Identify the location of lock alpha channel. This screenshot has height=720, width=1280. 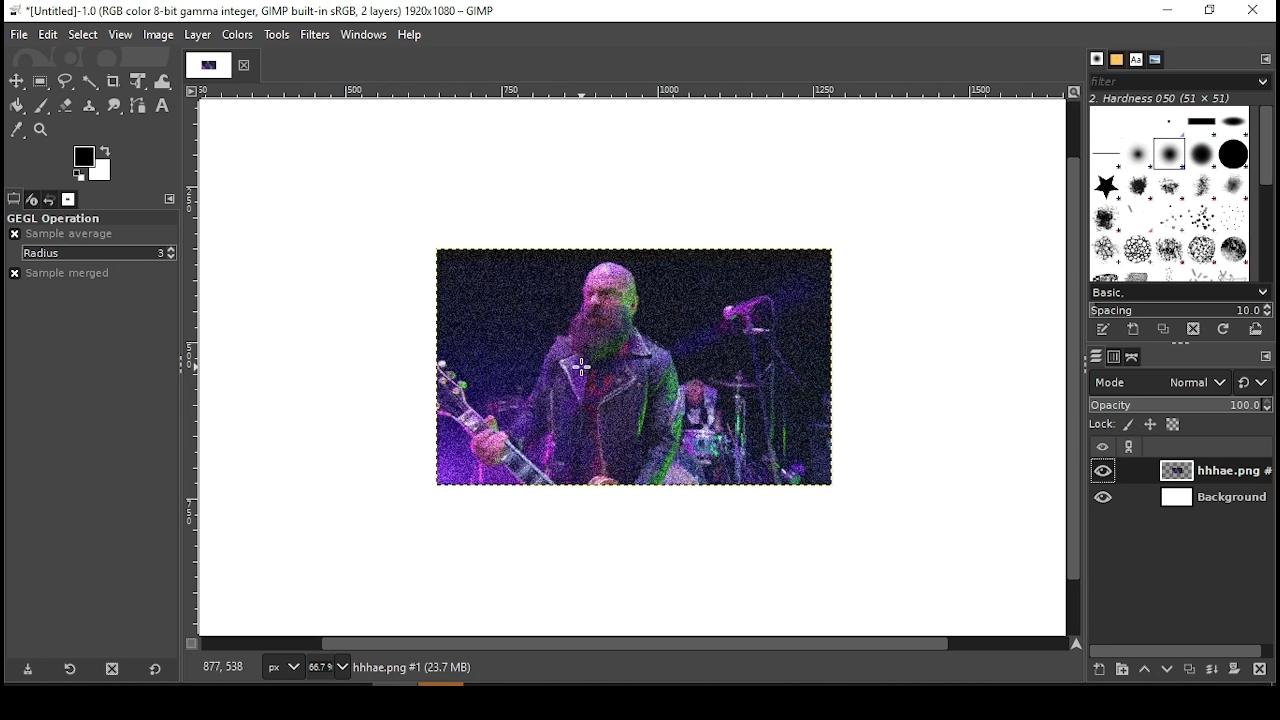
(1176, 426).